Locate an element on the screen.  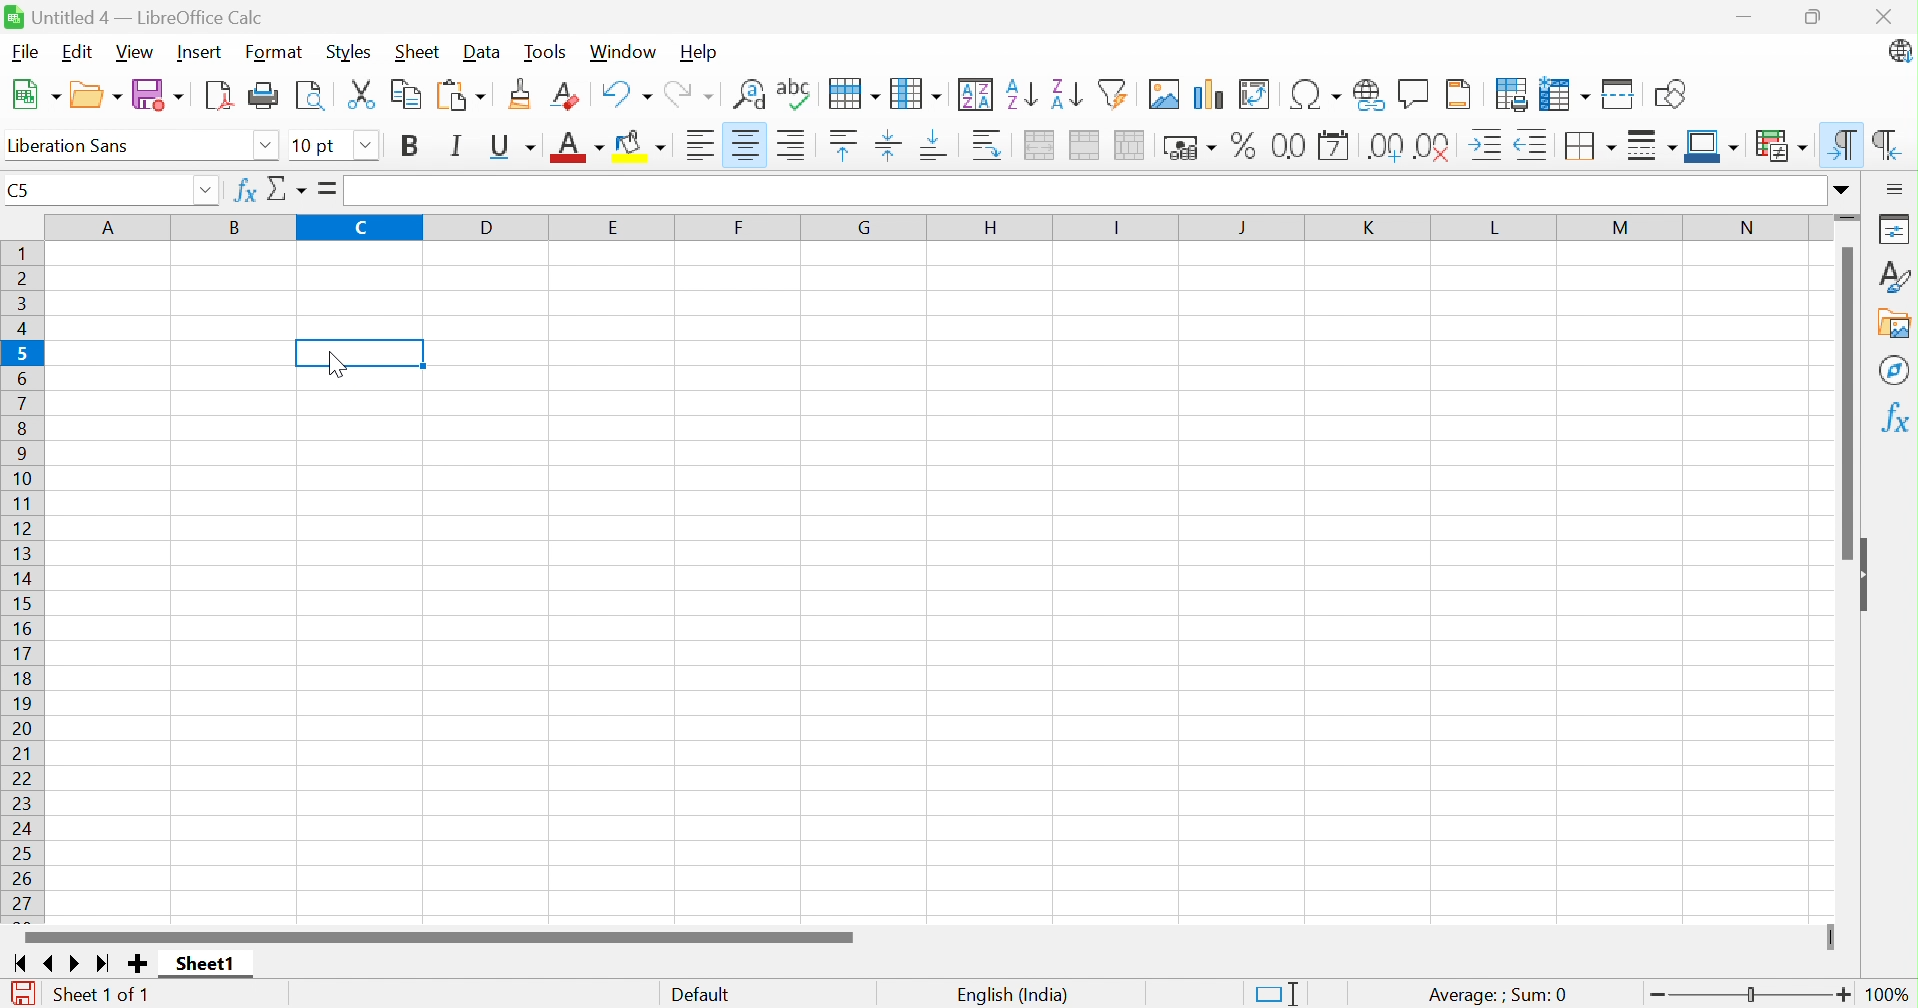
Zoom Out is located at coordinates (1661, 995).